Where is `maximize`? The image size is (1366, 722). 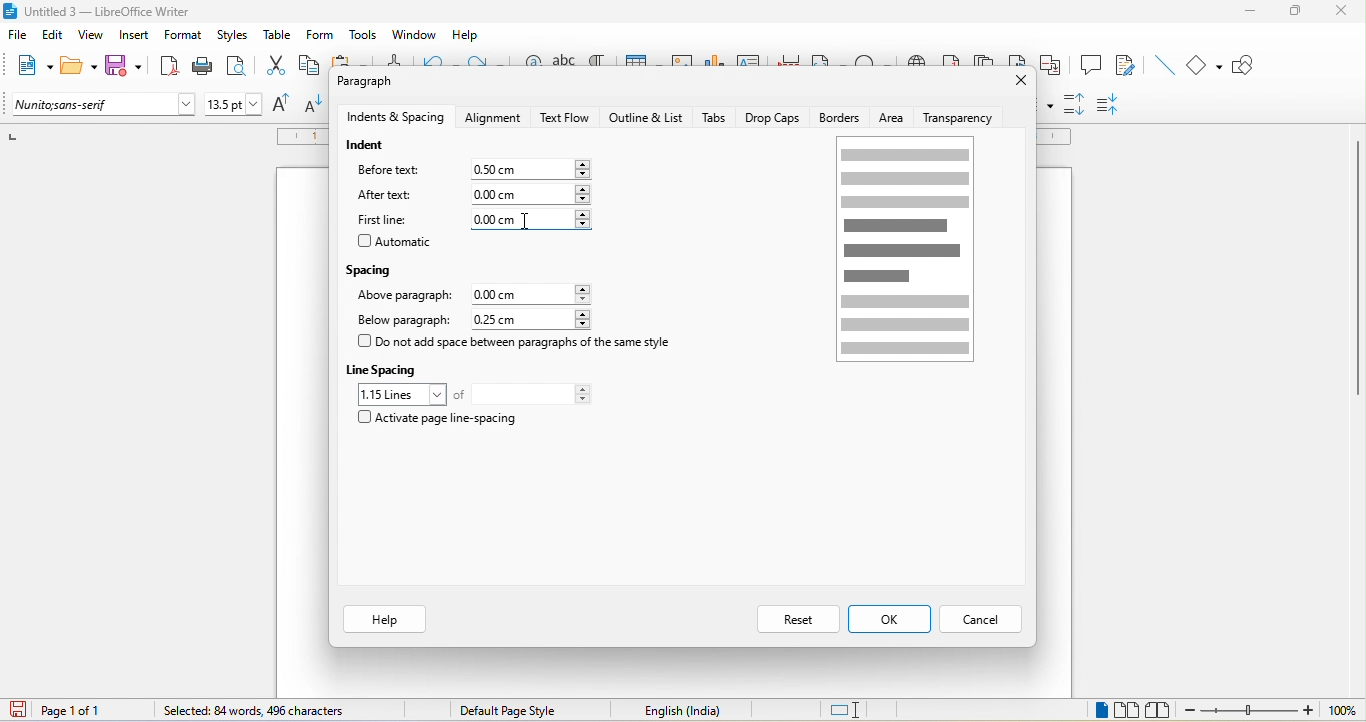
maximize is located at coordinates (1288, 12).